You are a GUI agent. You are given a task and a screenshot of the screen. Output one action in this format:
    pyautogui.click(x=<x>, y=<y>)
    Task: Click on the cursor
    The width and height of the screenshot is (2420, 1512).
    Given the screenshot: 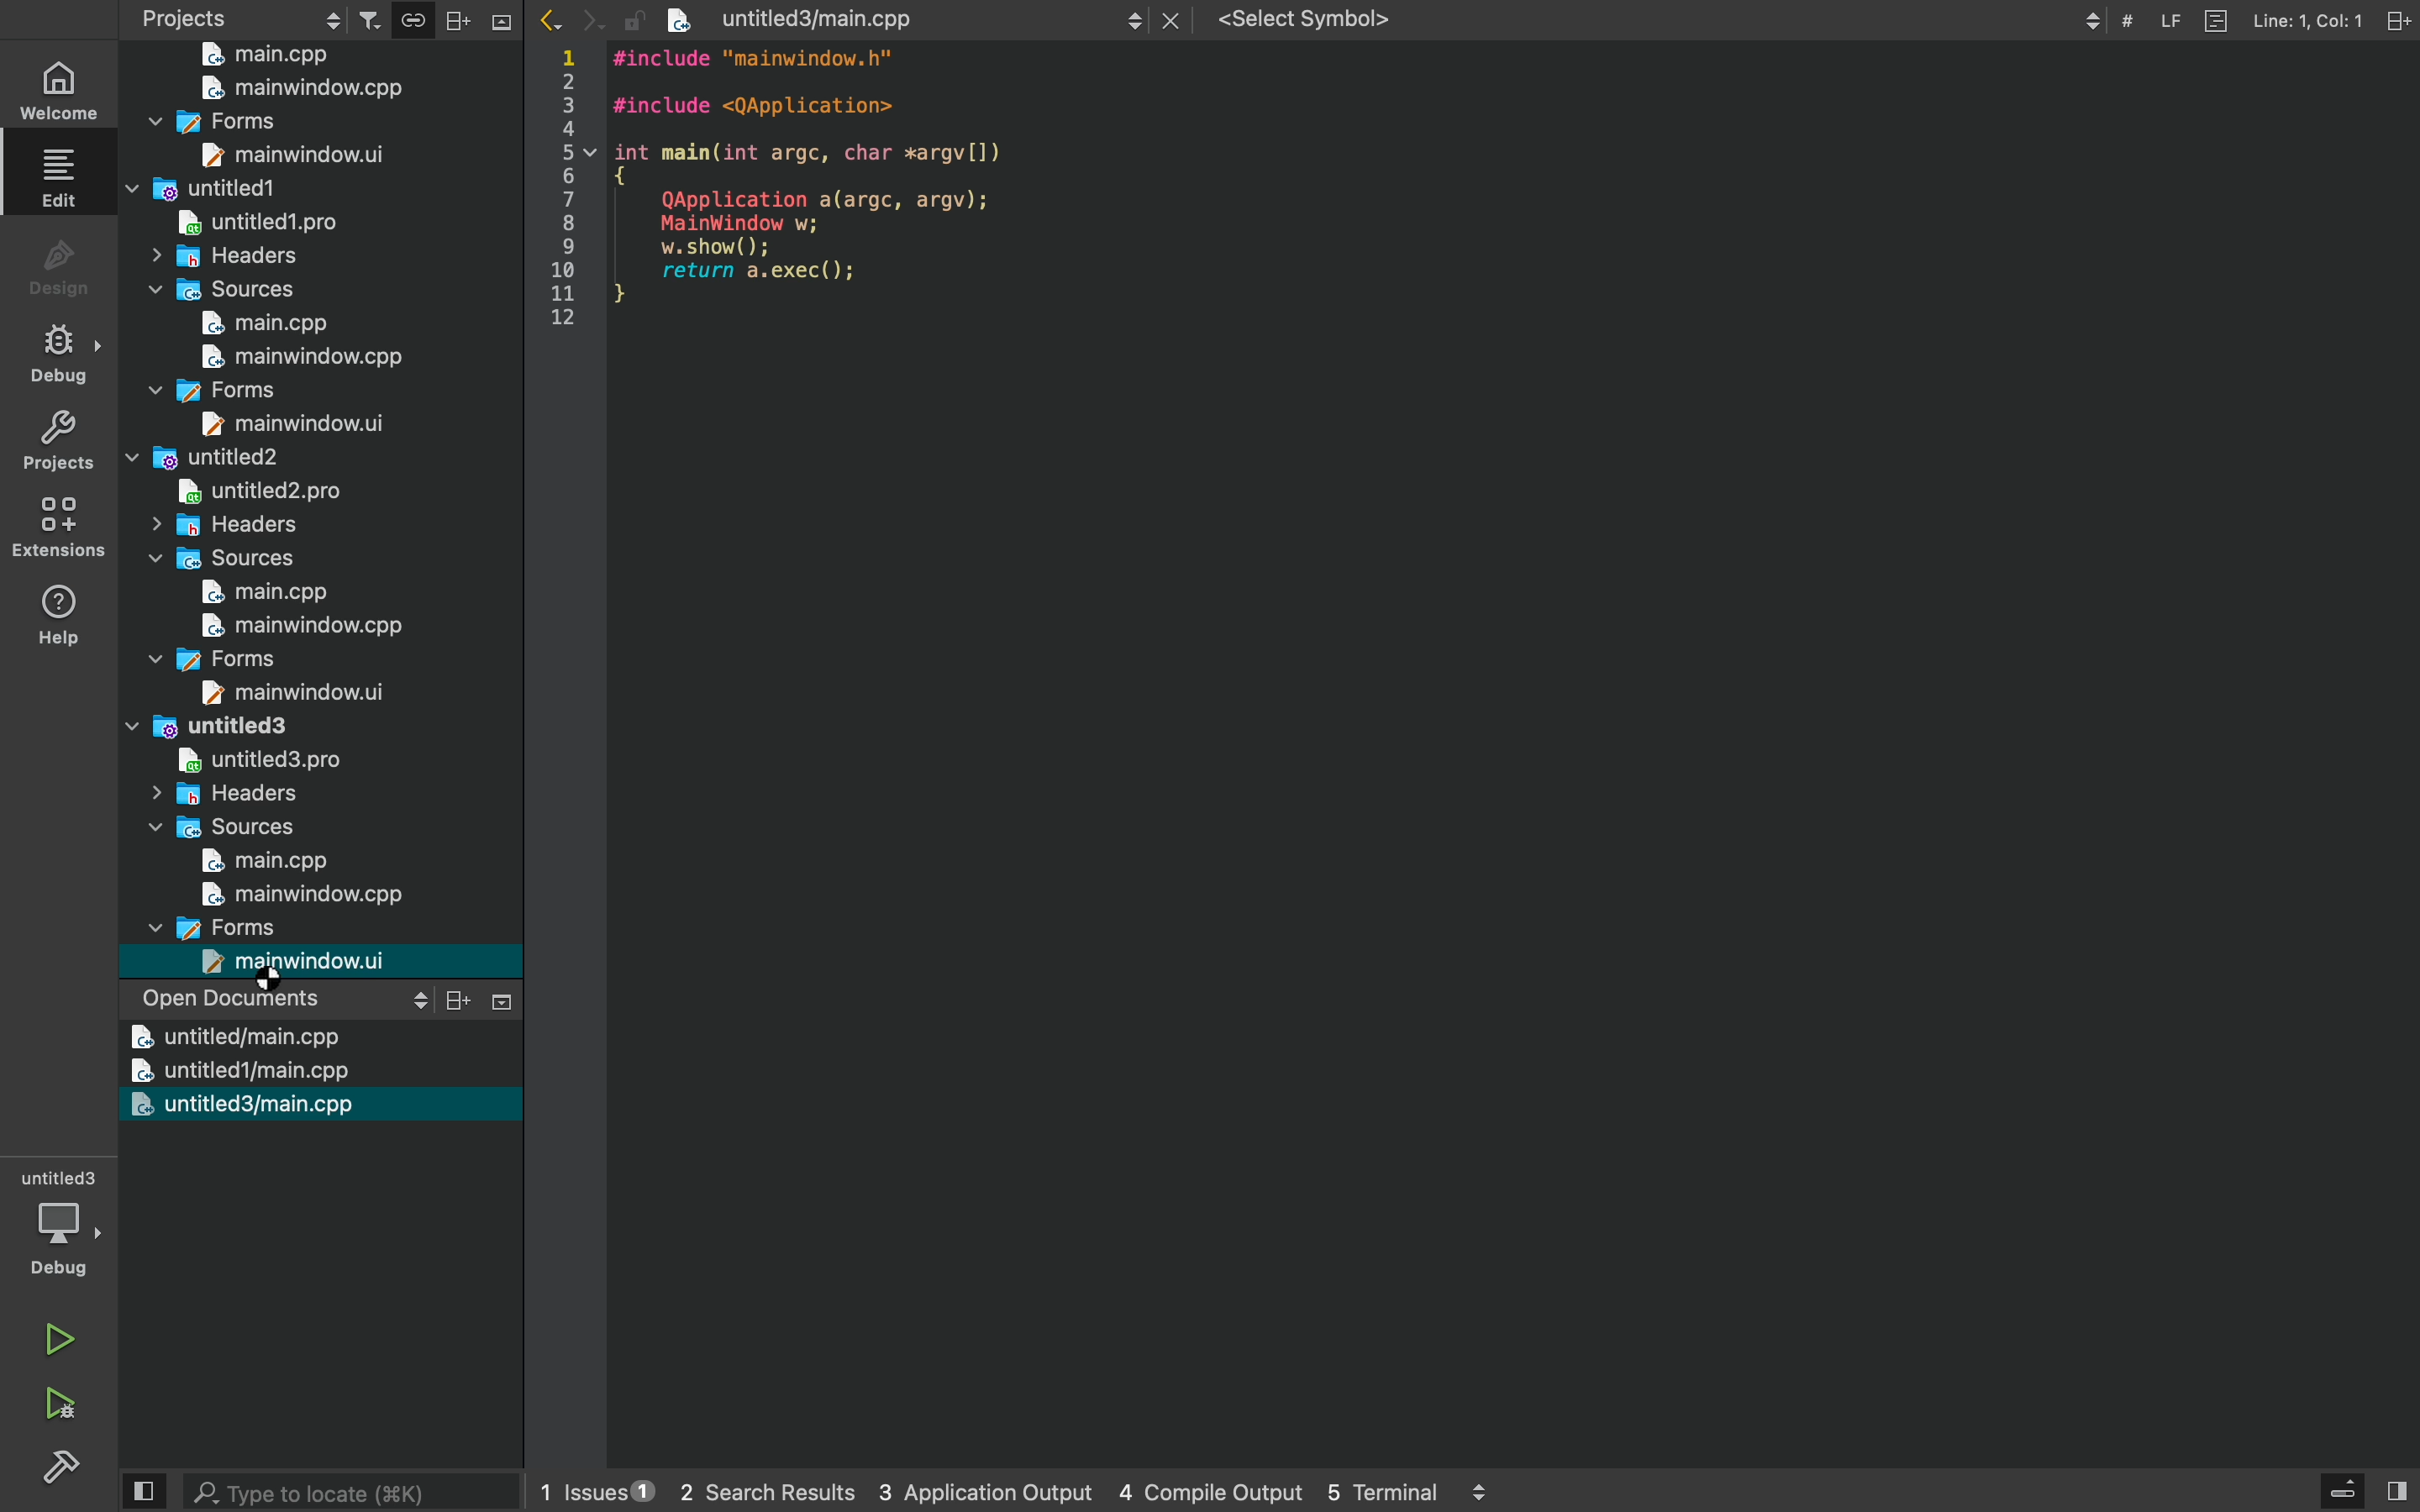 What is the action you would take?
    pyautogui.click(x=276, y=985)
    